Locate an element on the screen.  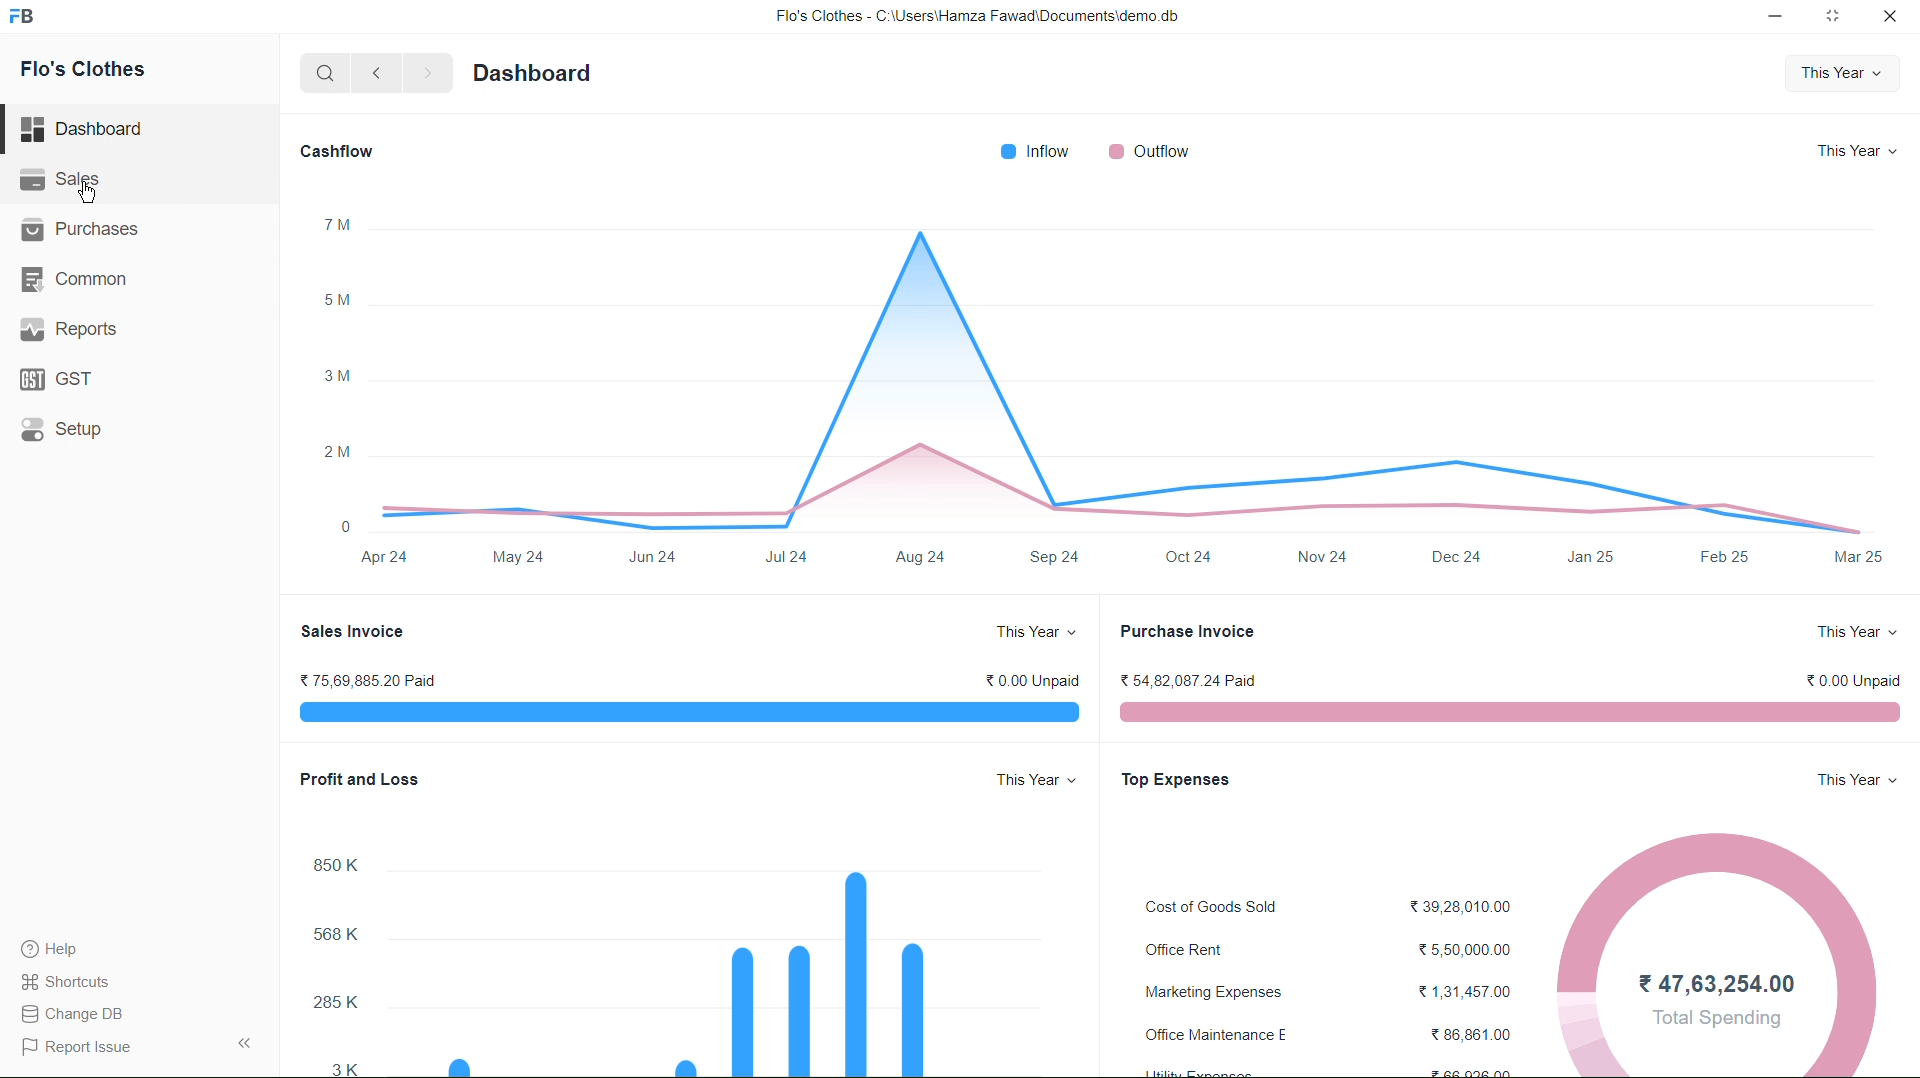
2M is located at coordinates (336, 452).